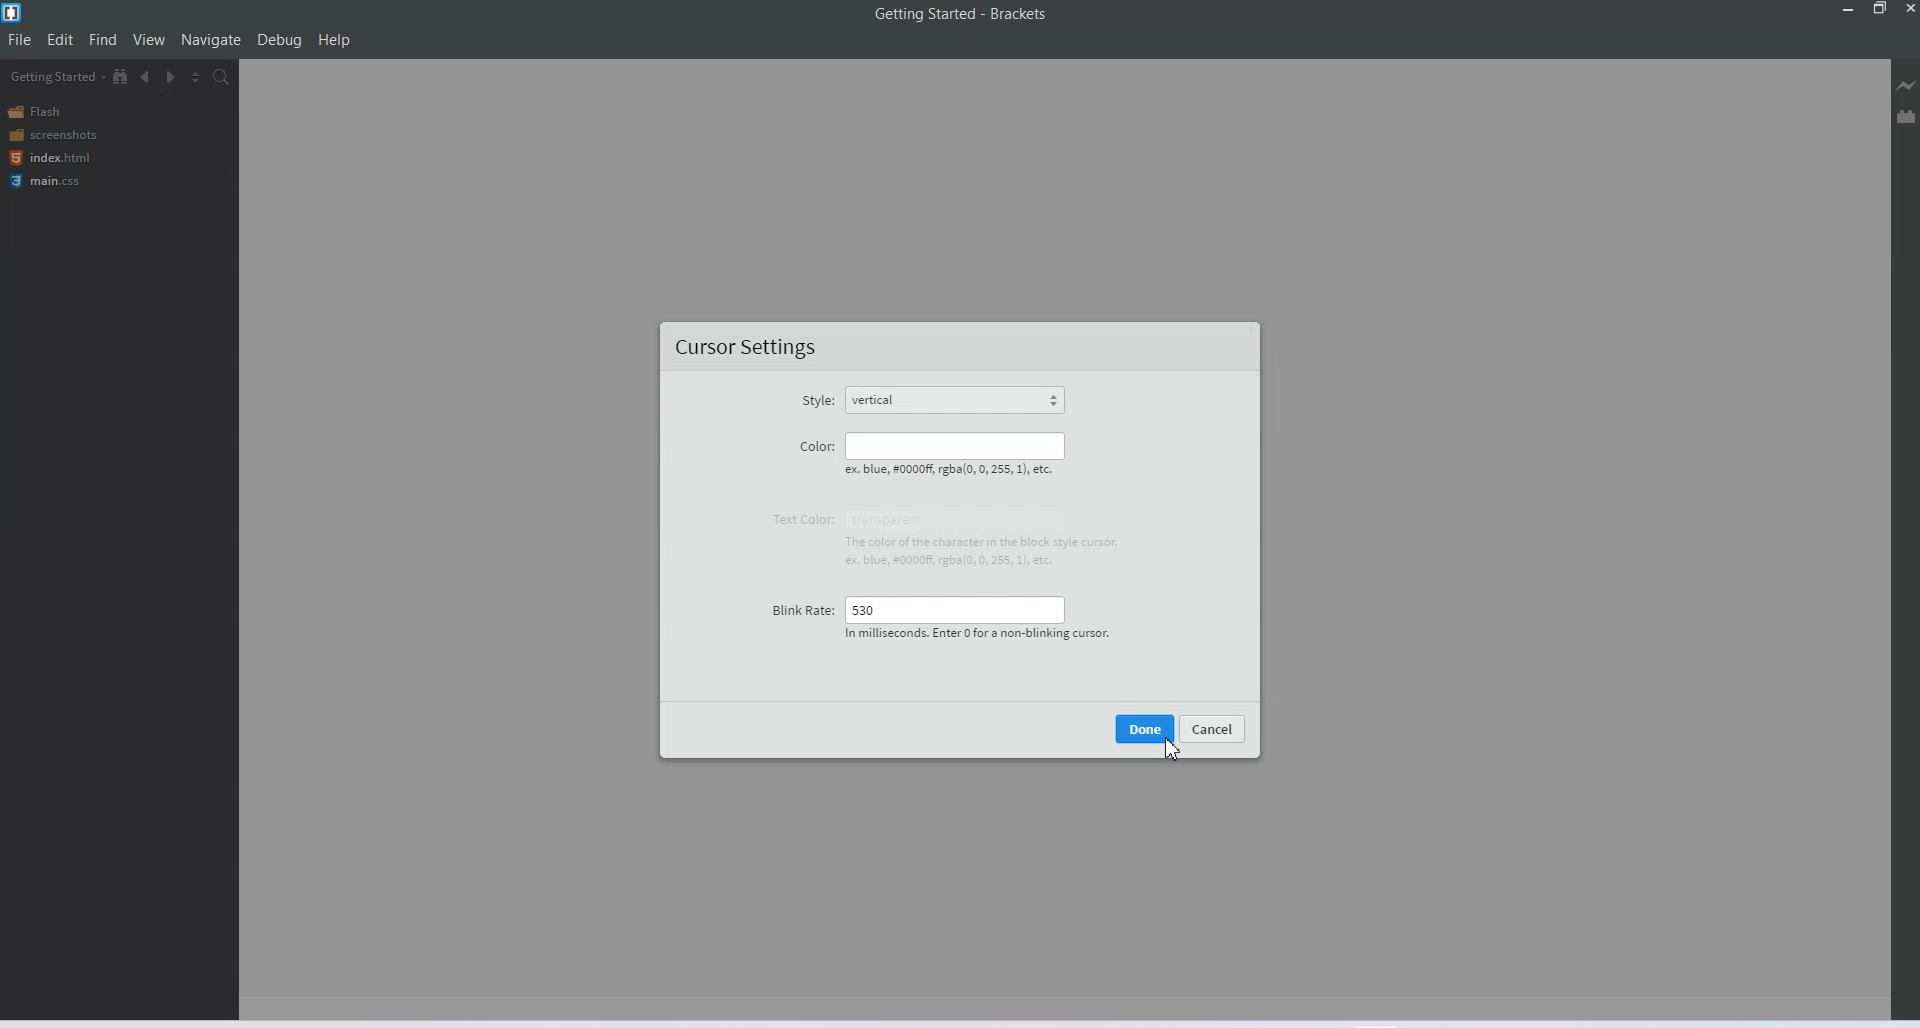 Image resolution: width=1920 pixels, height=1028 pixels. Describe the element at coordinates (104, 38) in the screenshot. I see `Find` at that location.